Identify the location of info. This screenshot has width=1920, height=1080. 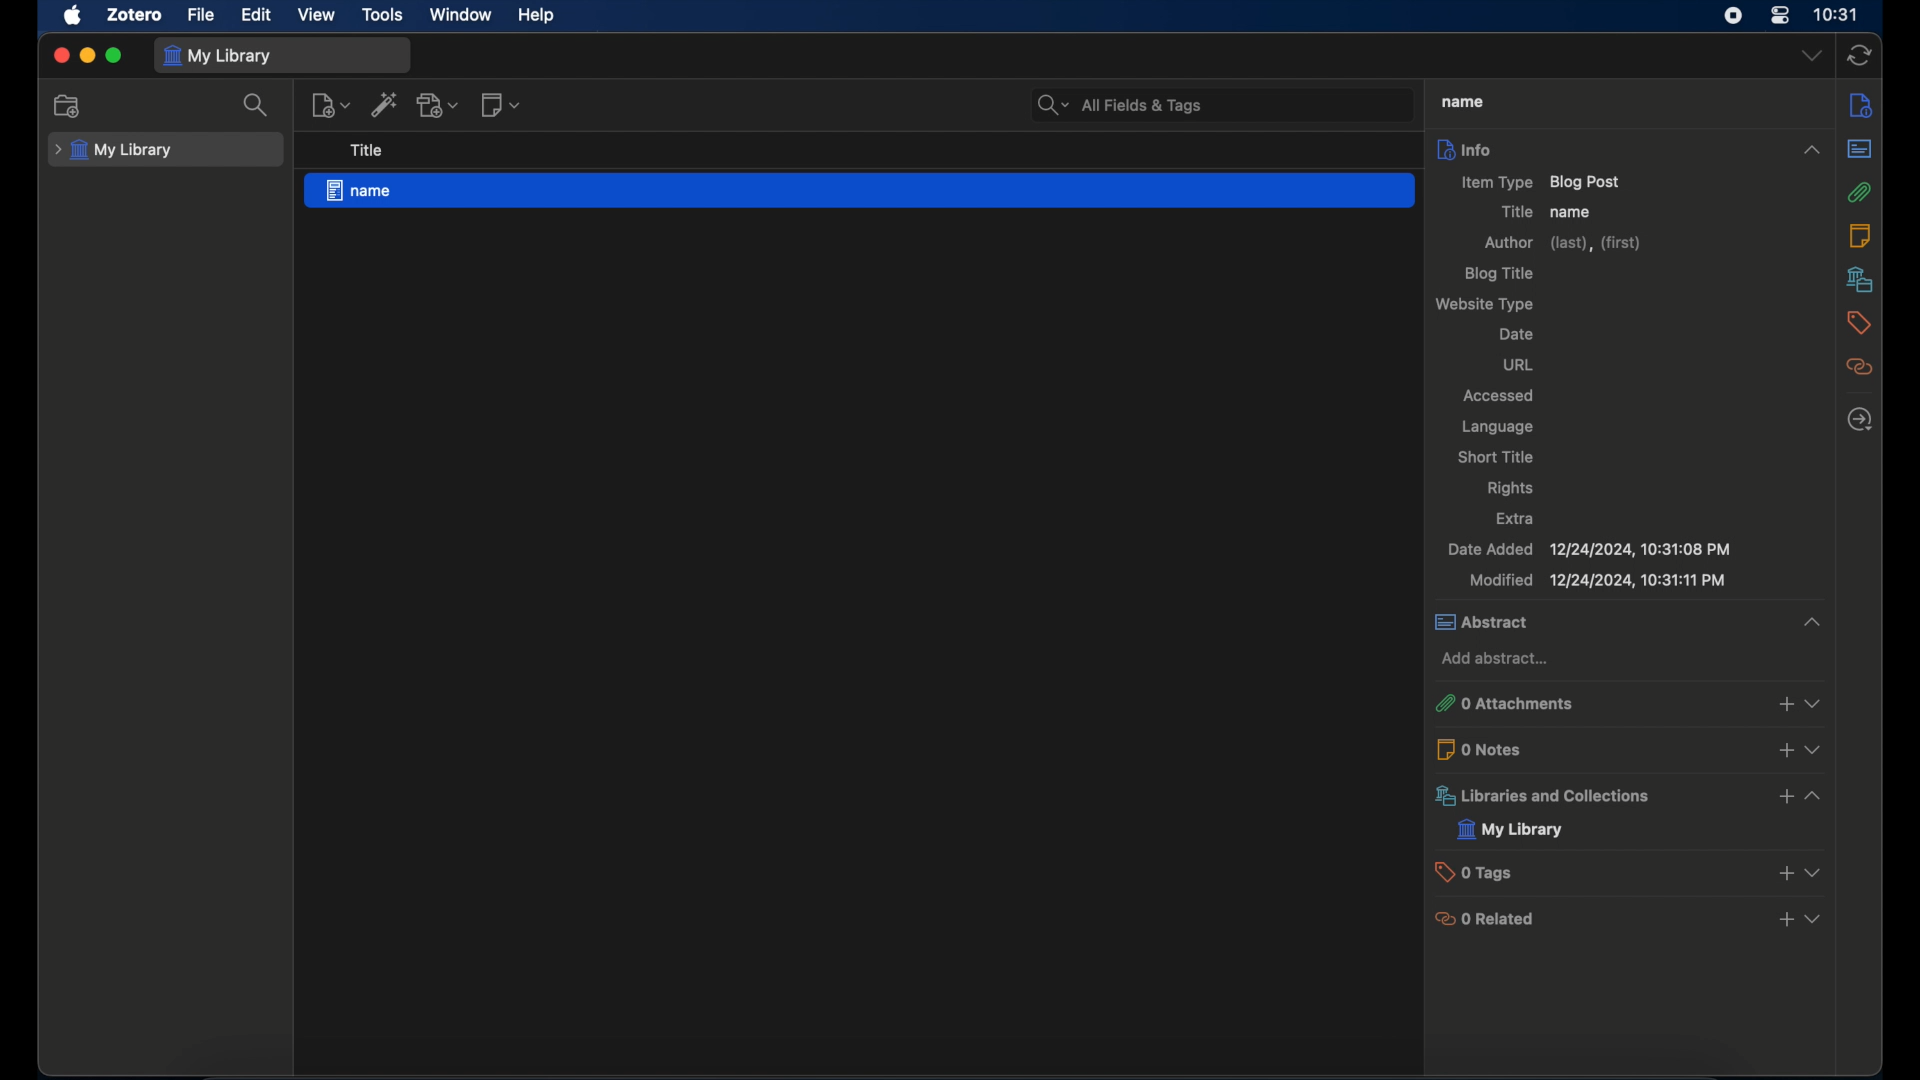
(1862, 104).